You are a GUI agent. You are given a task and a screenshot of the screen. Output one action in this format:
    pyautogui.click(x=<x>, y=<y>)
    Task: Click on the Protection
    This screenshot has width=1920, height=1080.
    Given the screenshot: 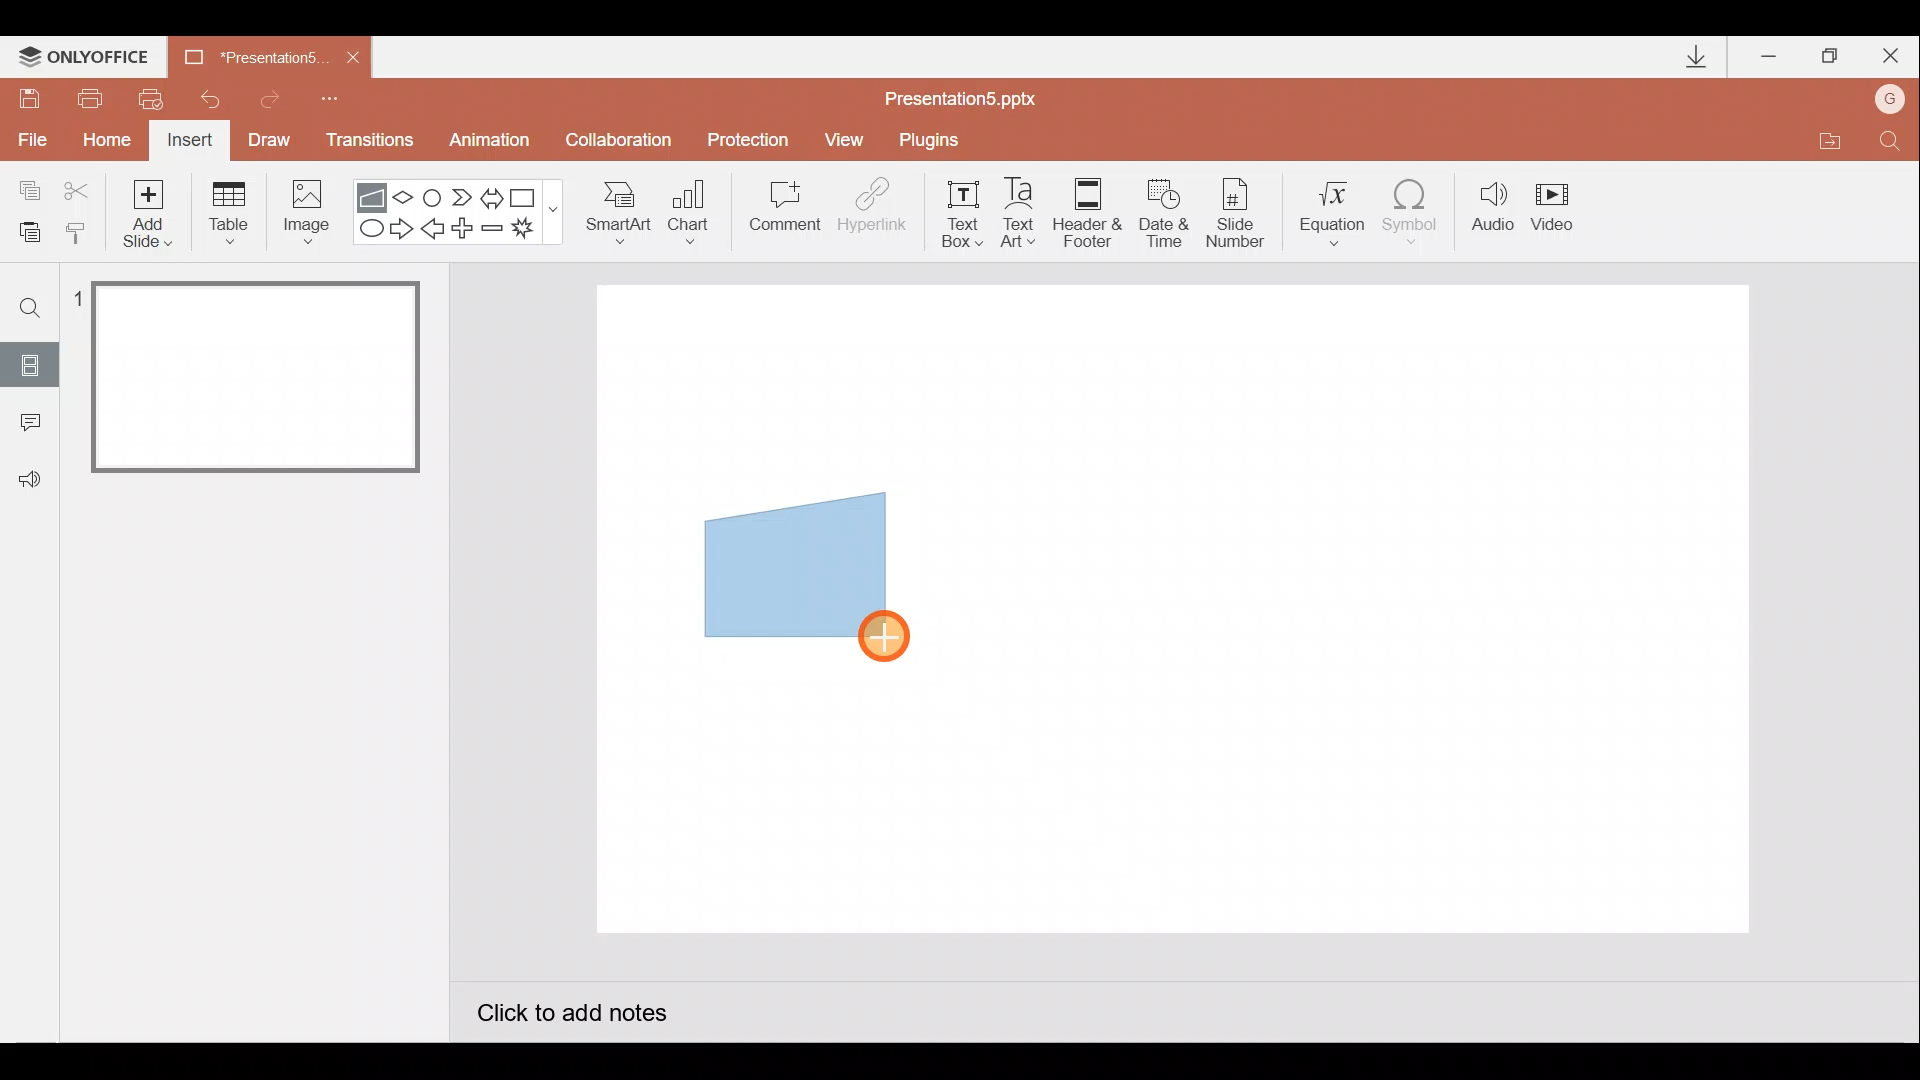 What is the action you would take?
    pyautogui.click(x=754, y=139)
    